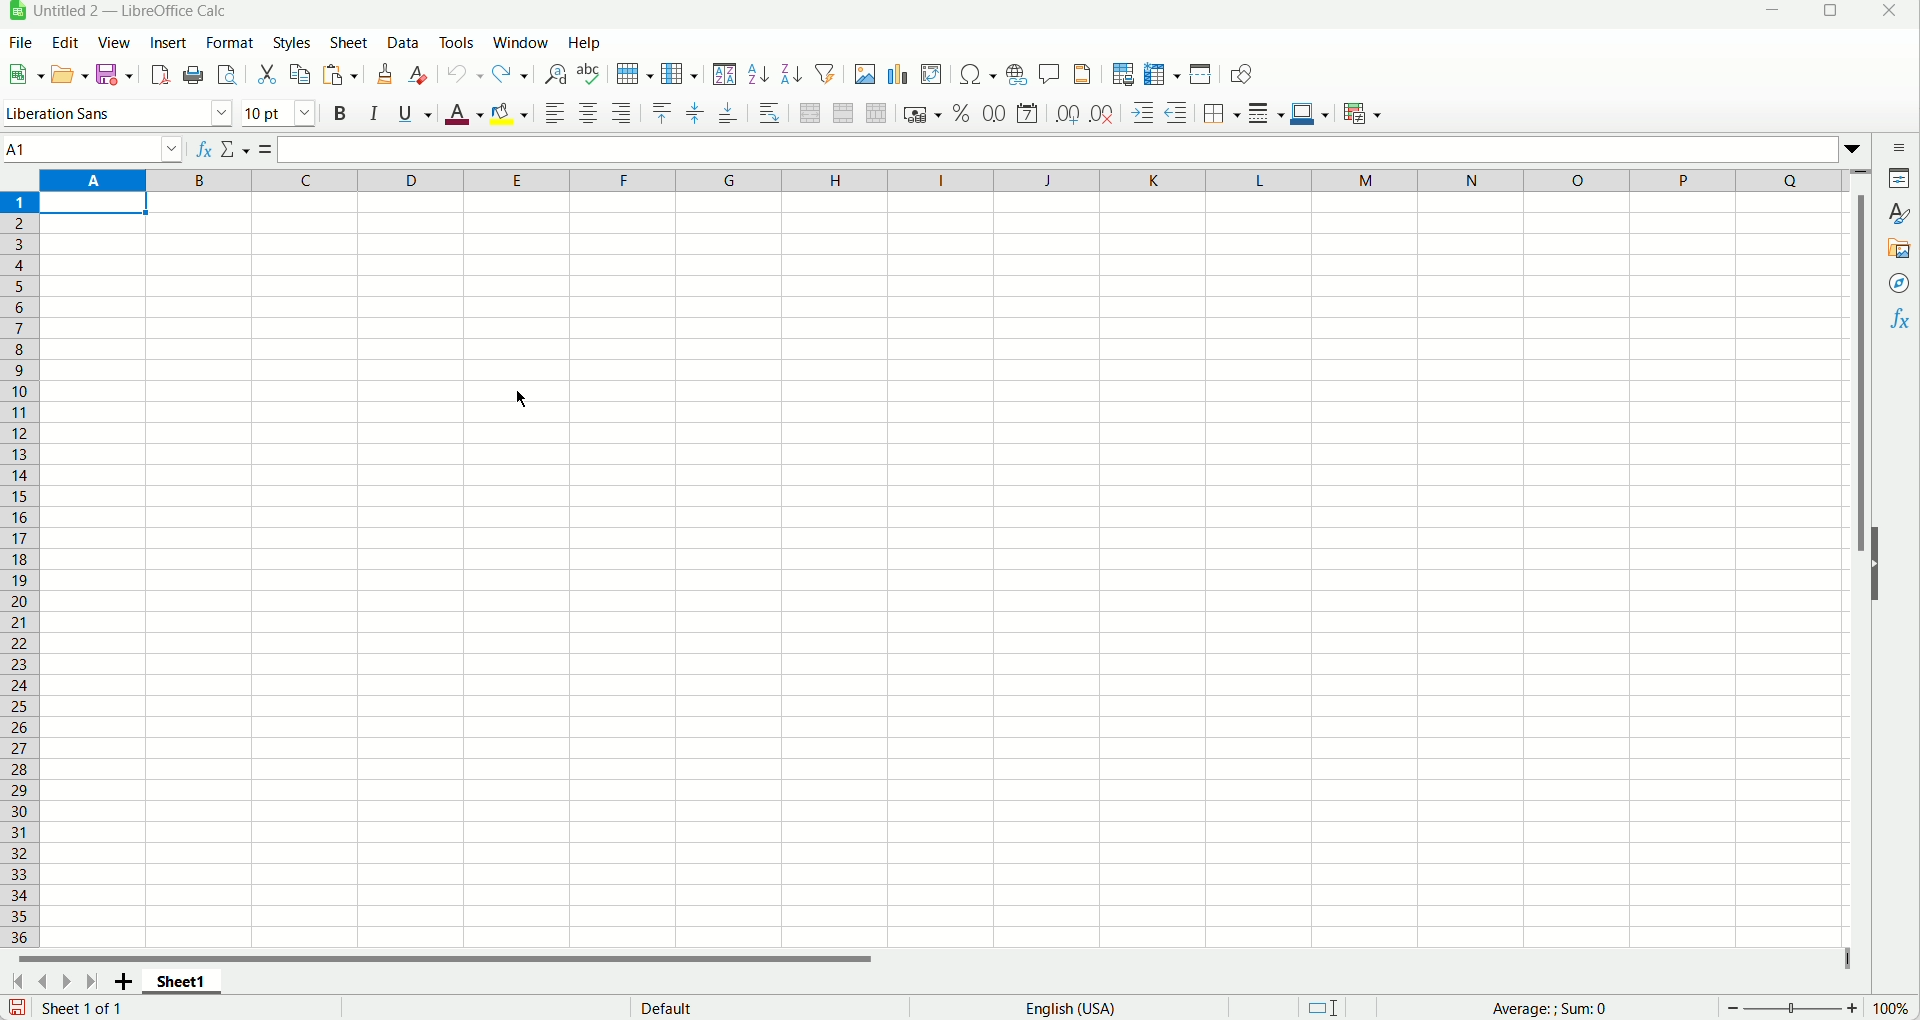 The width and height of the screenshot is (1920, 1020). I want to click on English (USA), so click(1081, 1008).